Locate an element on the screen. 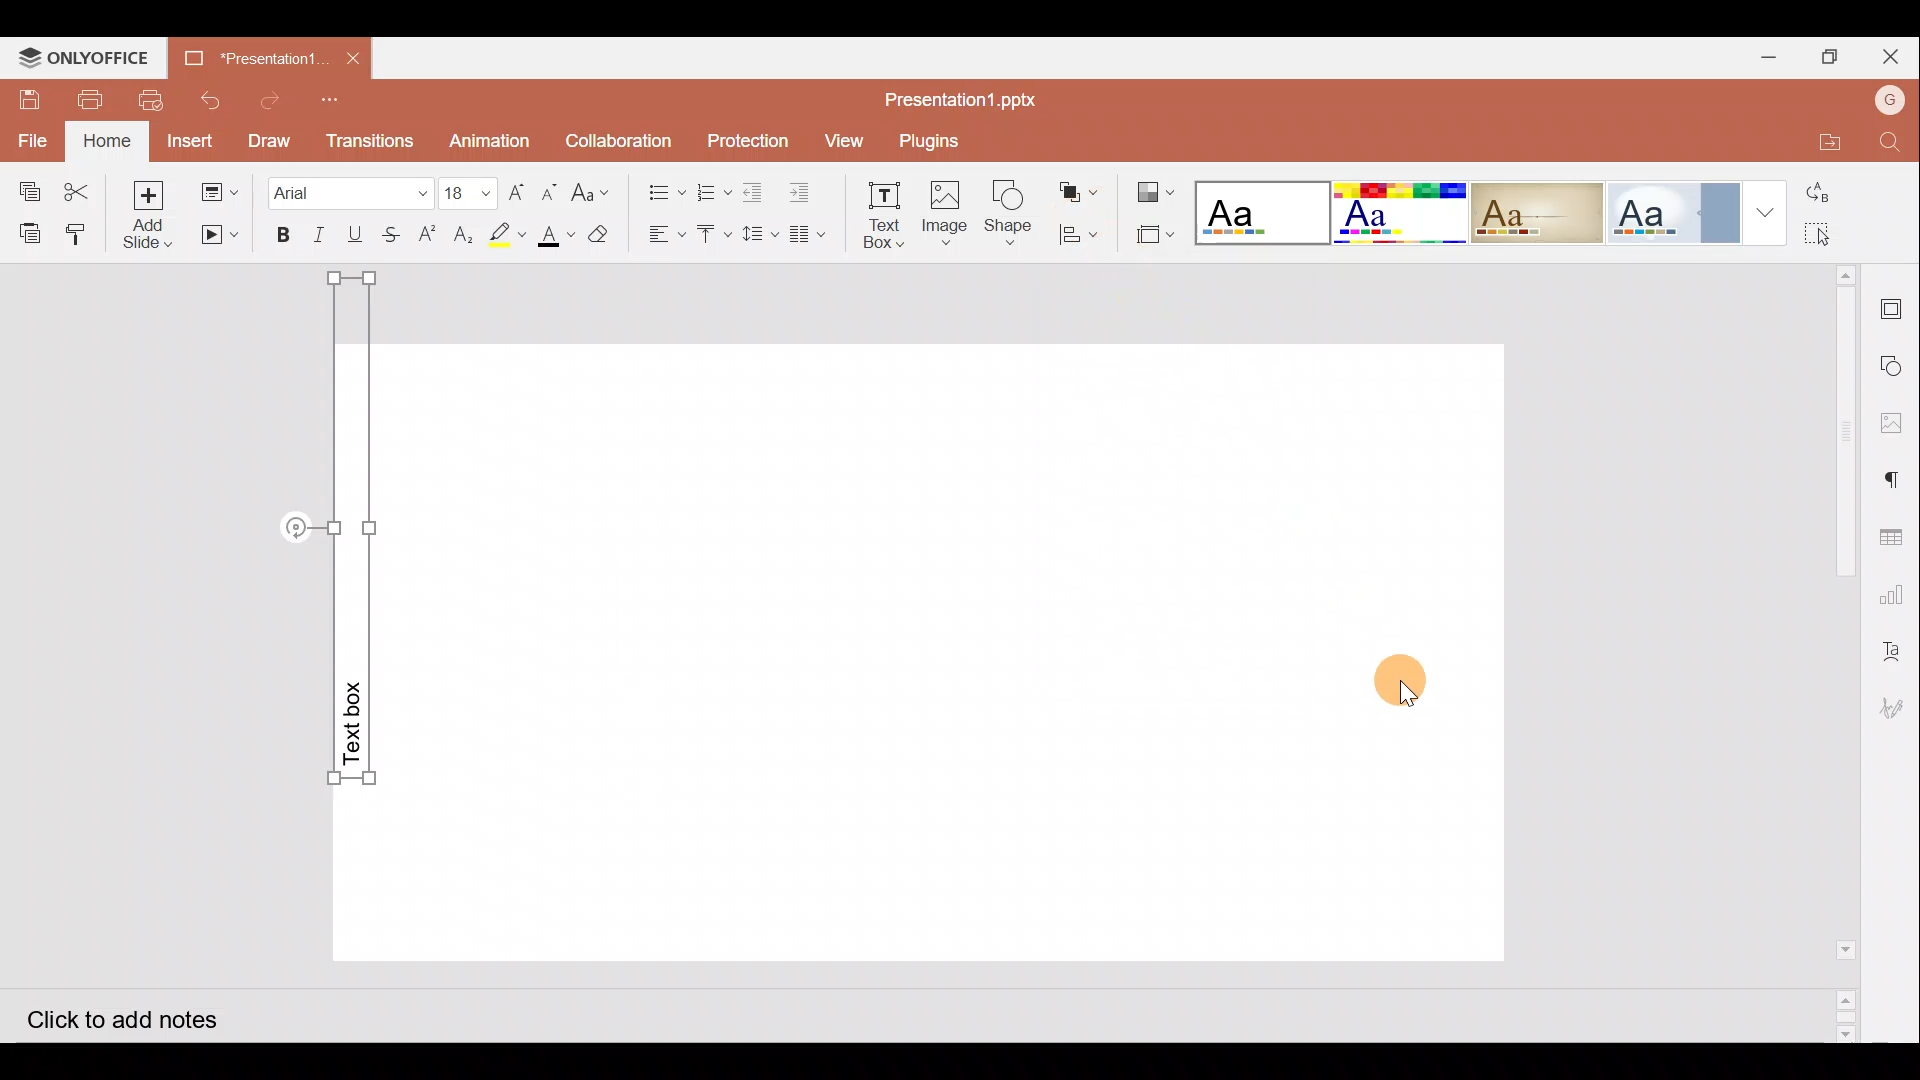  Font name is located at coordinates (349, 190).